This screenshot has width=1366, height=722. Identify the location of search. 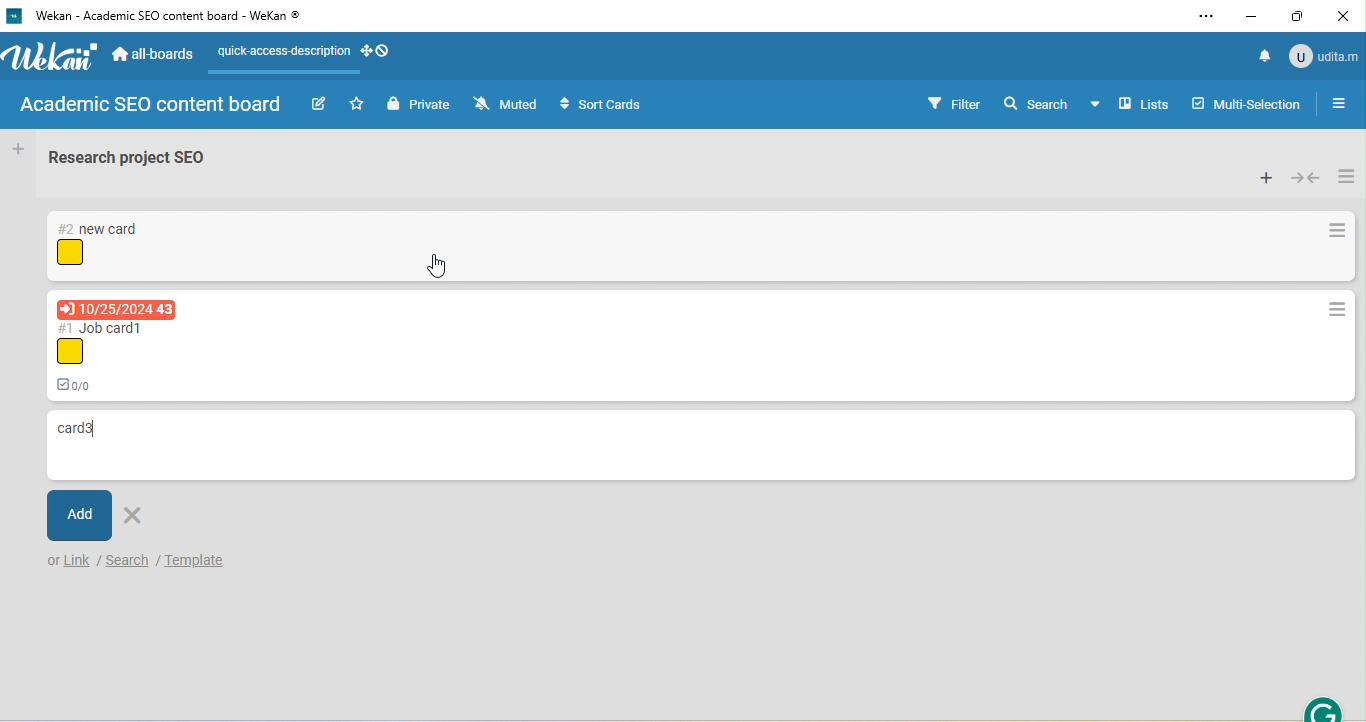
(126, 561).